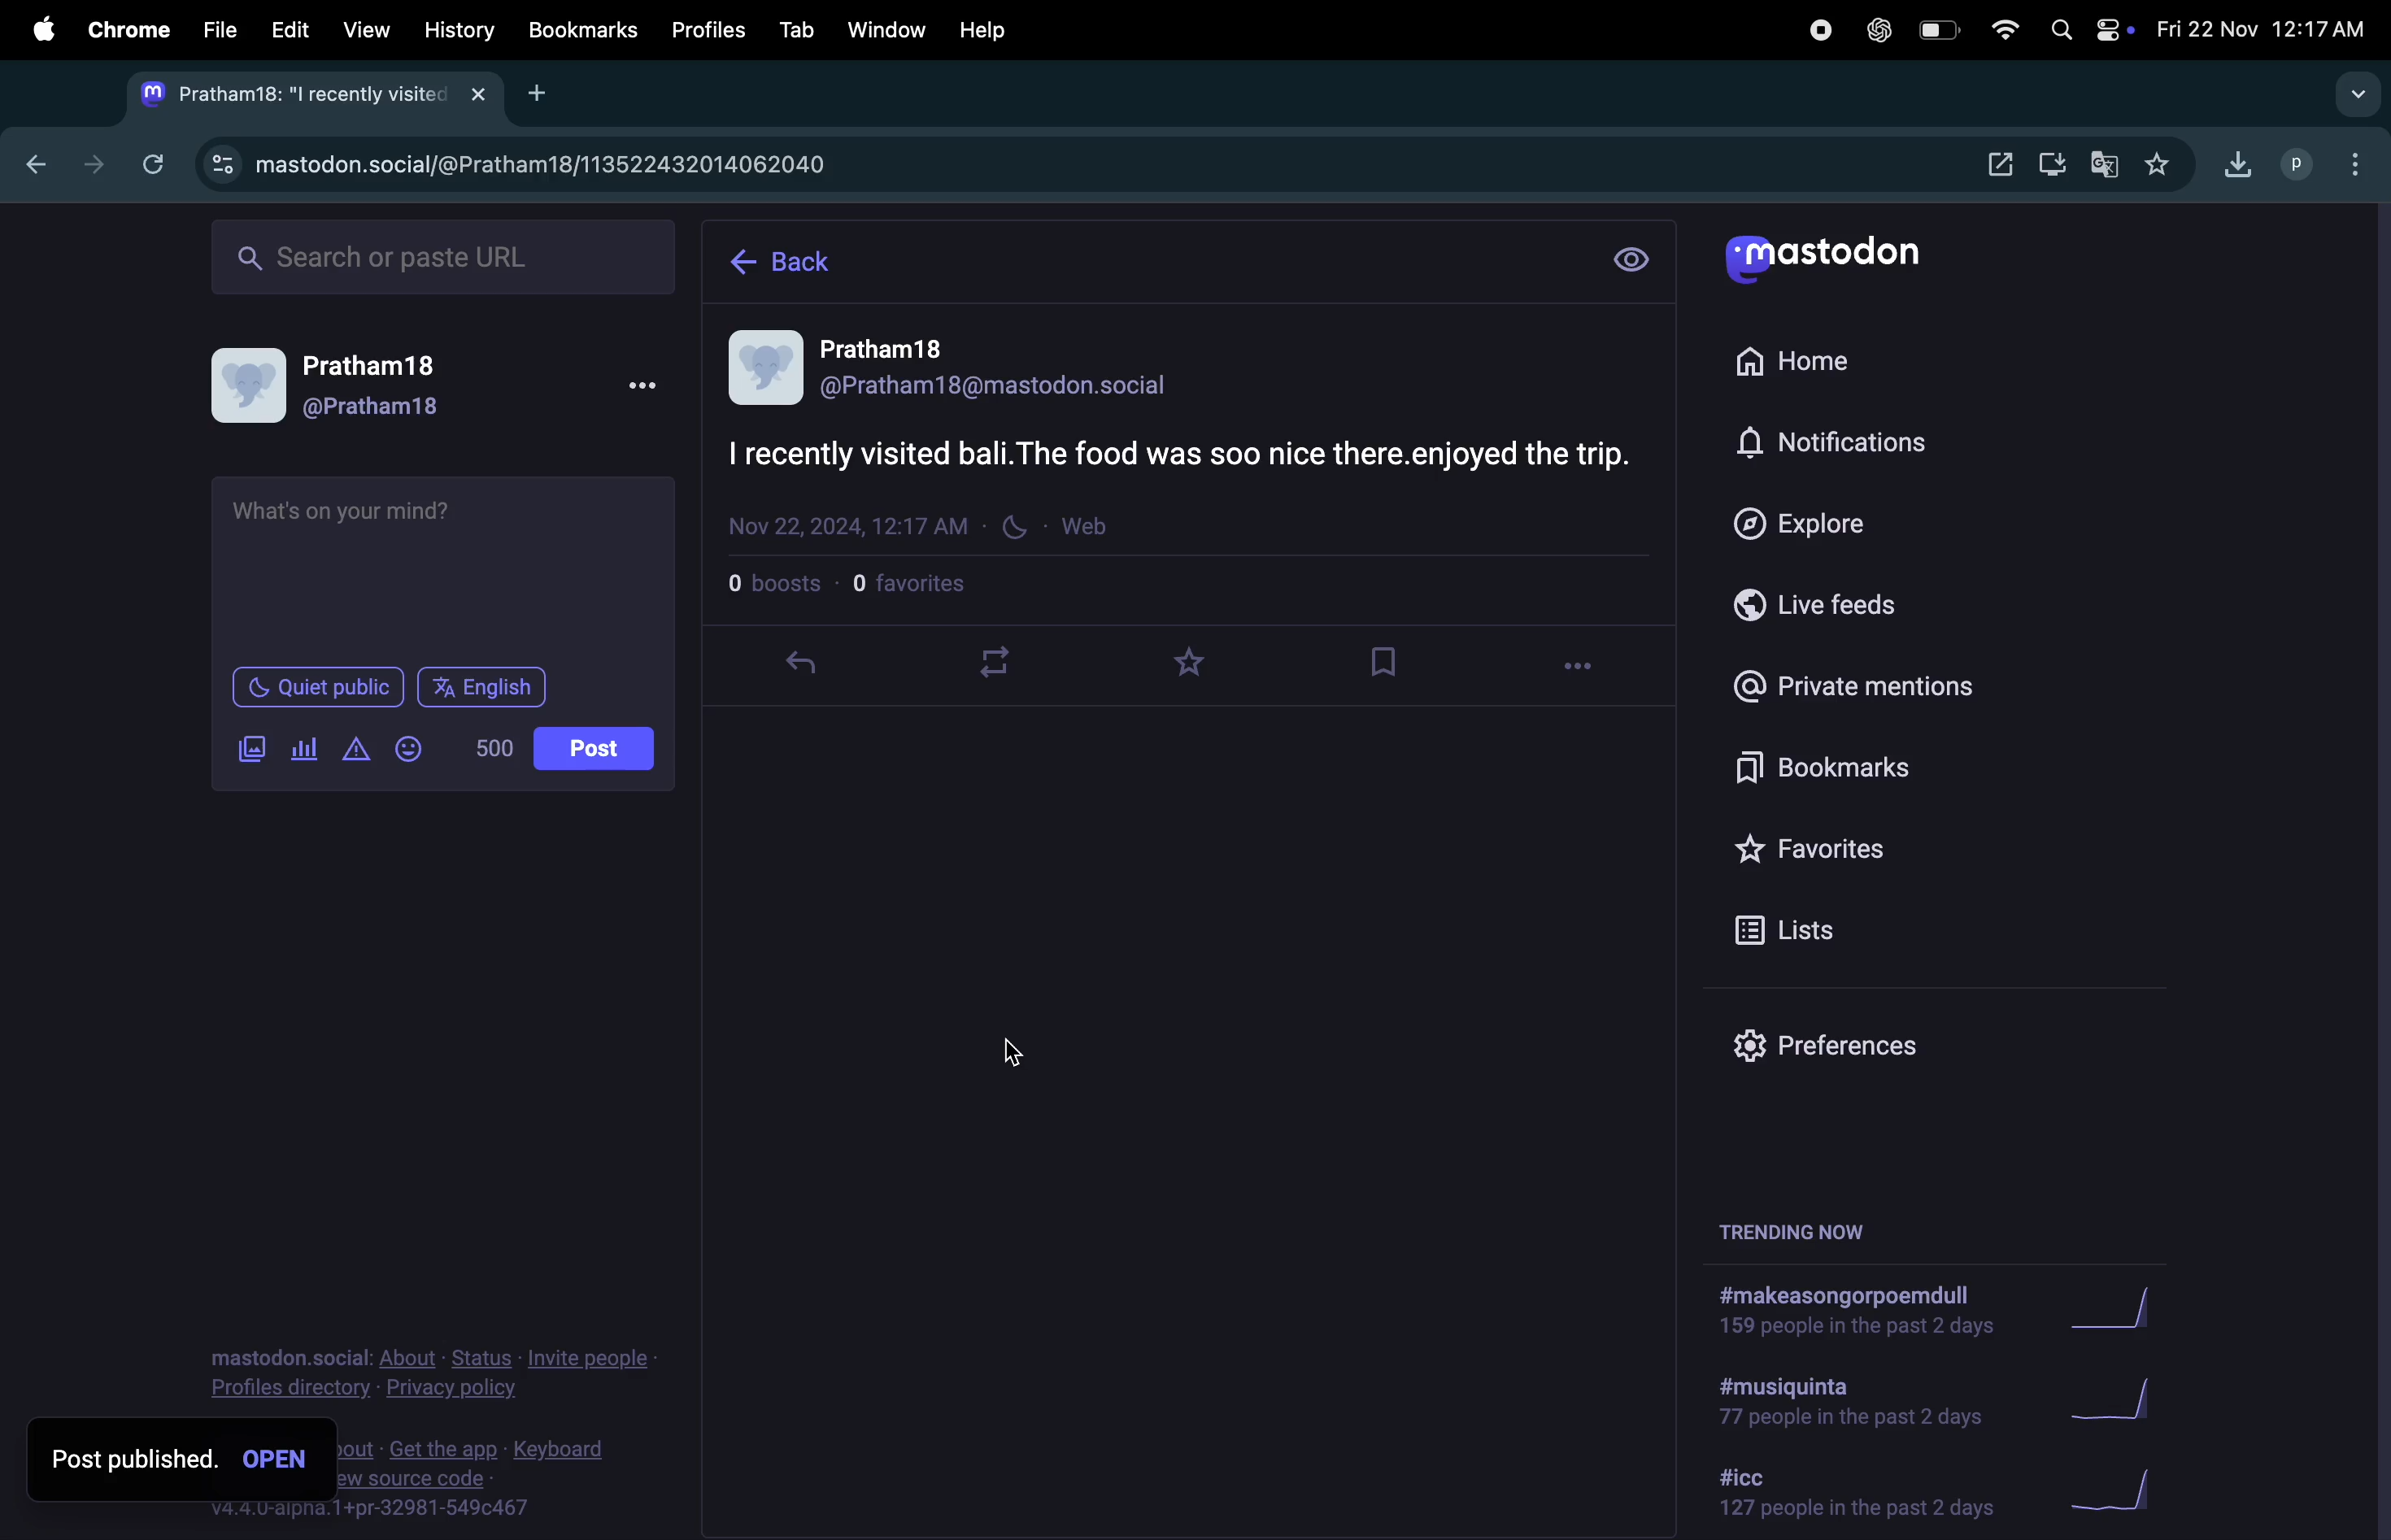  What do you see at coordinates (1937, 31) in the screenshot?
I see `battery` at bounding box center [1937, 31].